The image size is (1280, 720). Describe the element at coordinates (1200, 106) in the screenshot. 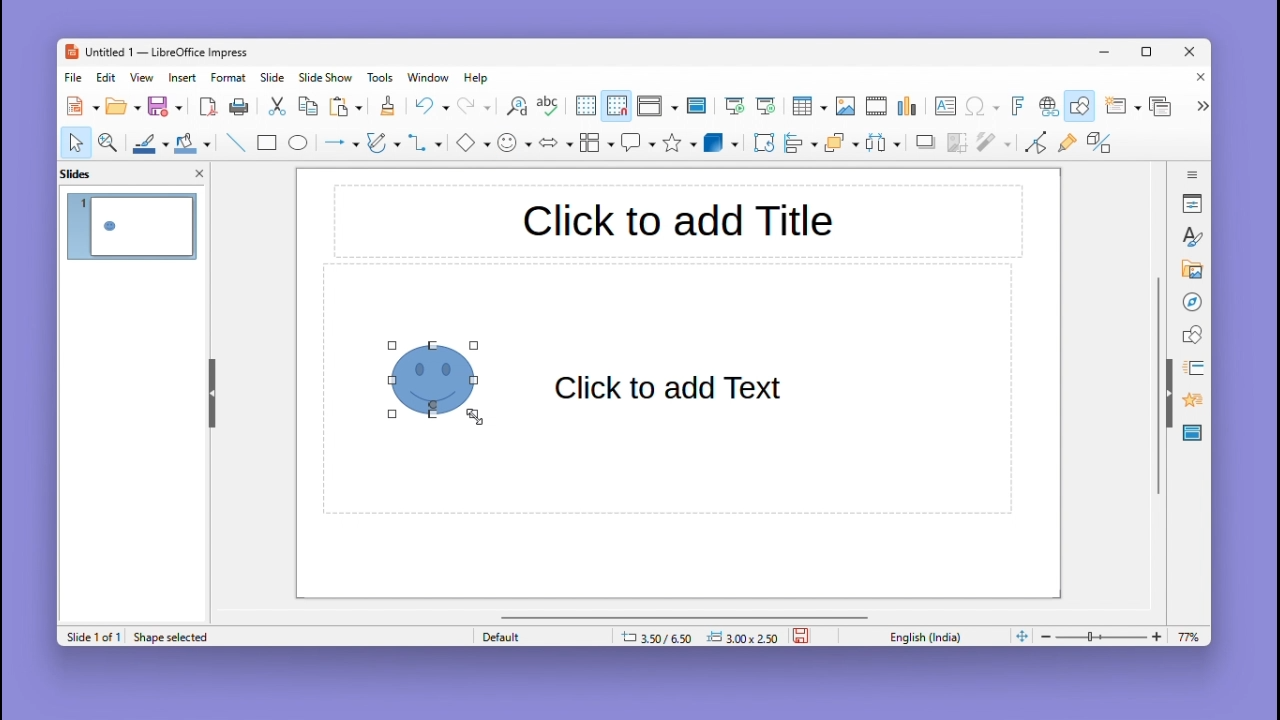

I see `expand` at that location.